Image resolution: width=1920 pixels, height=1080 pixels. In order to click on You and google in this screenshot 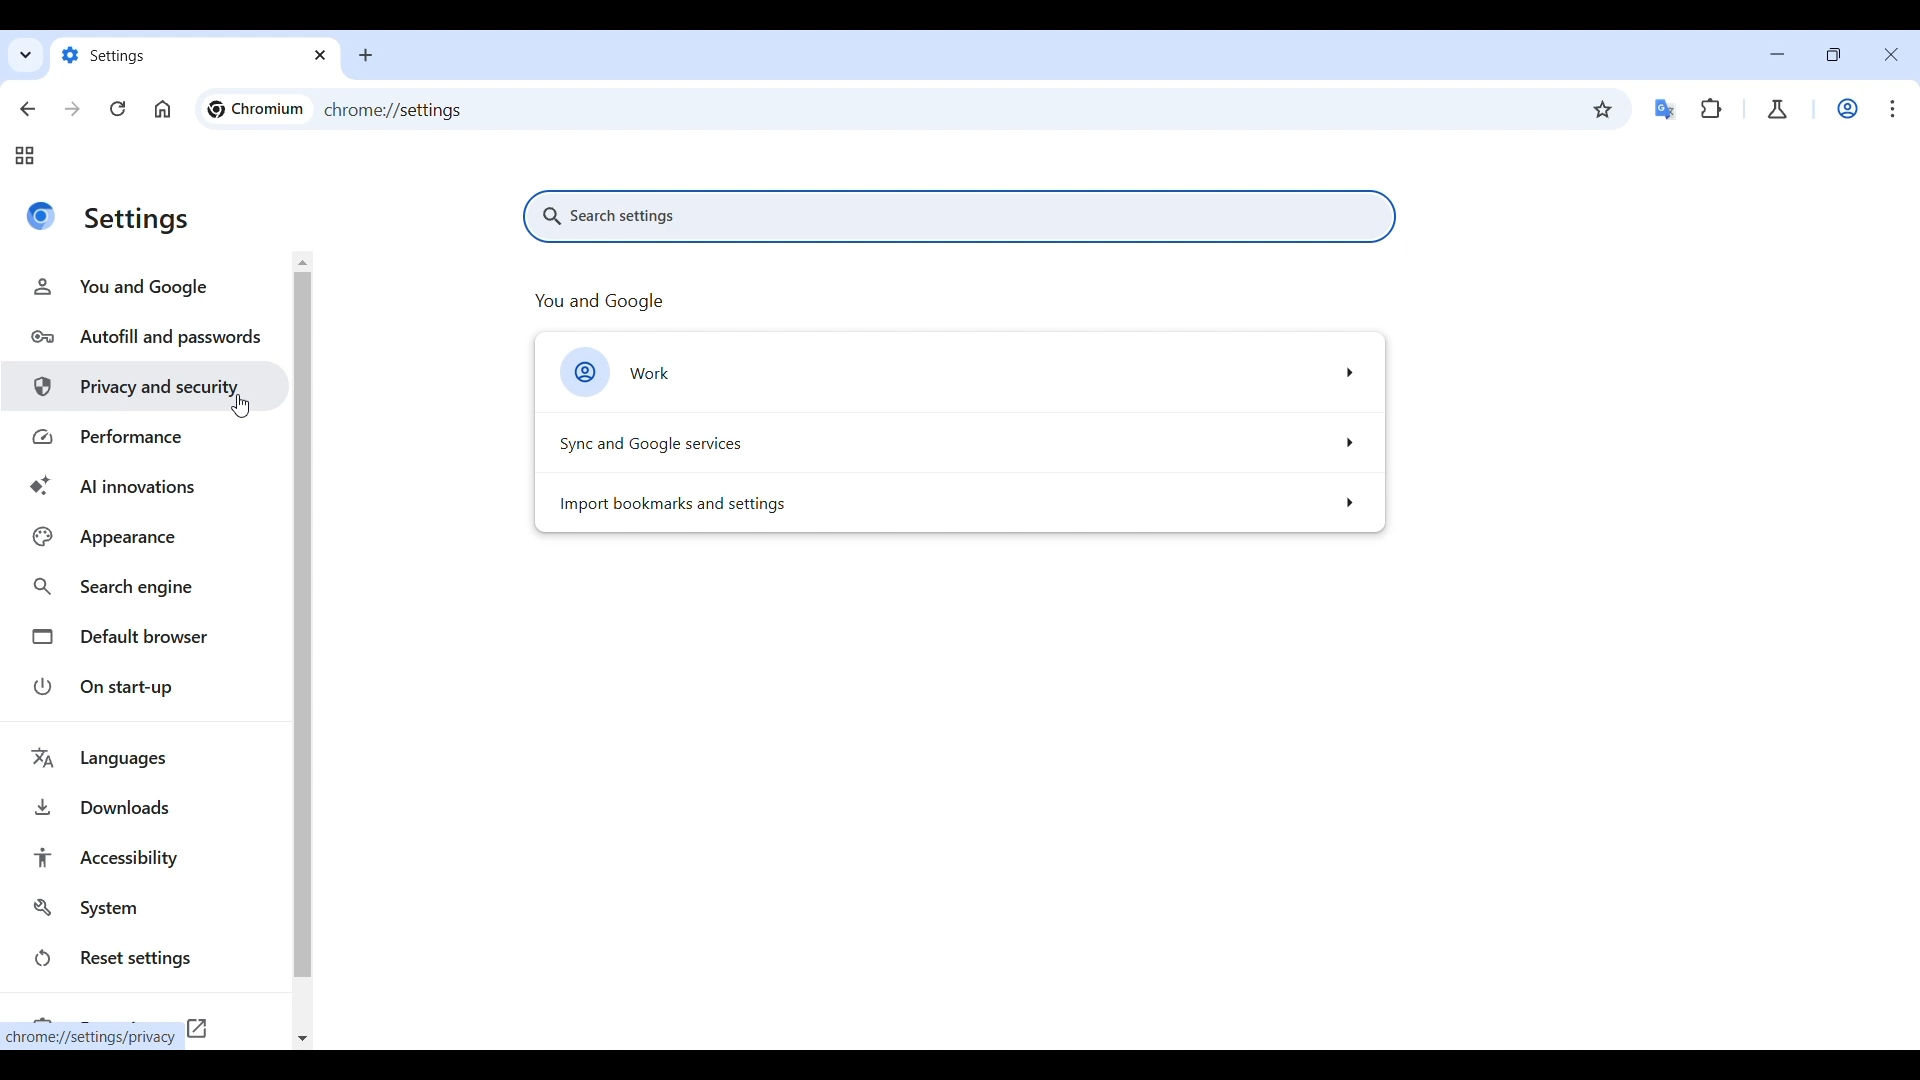, I will do `click(606, 307)`.